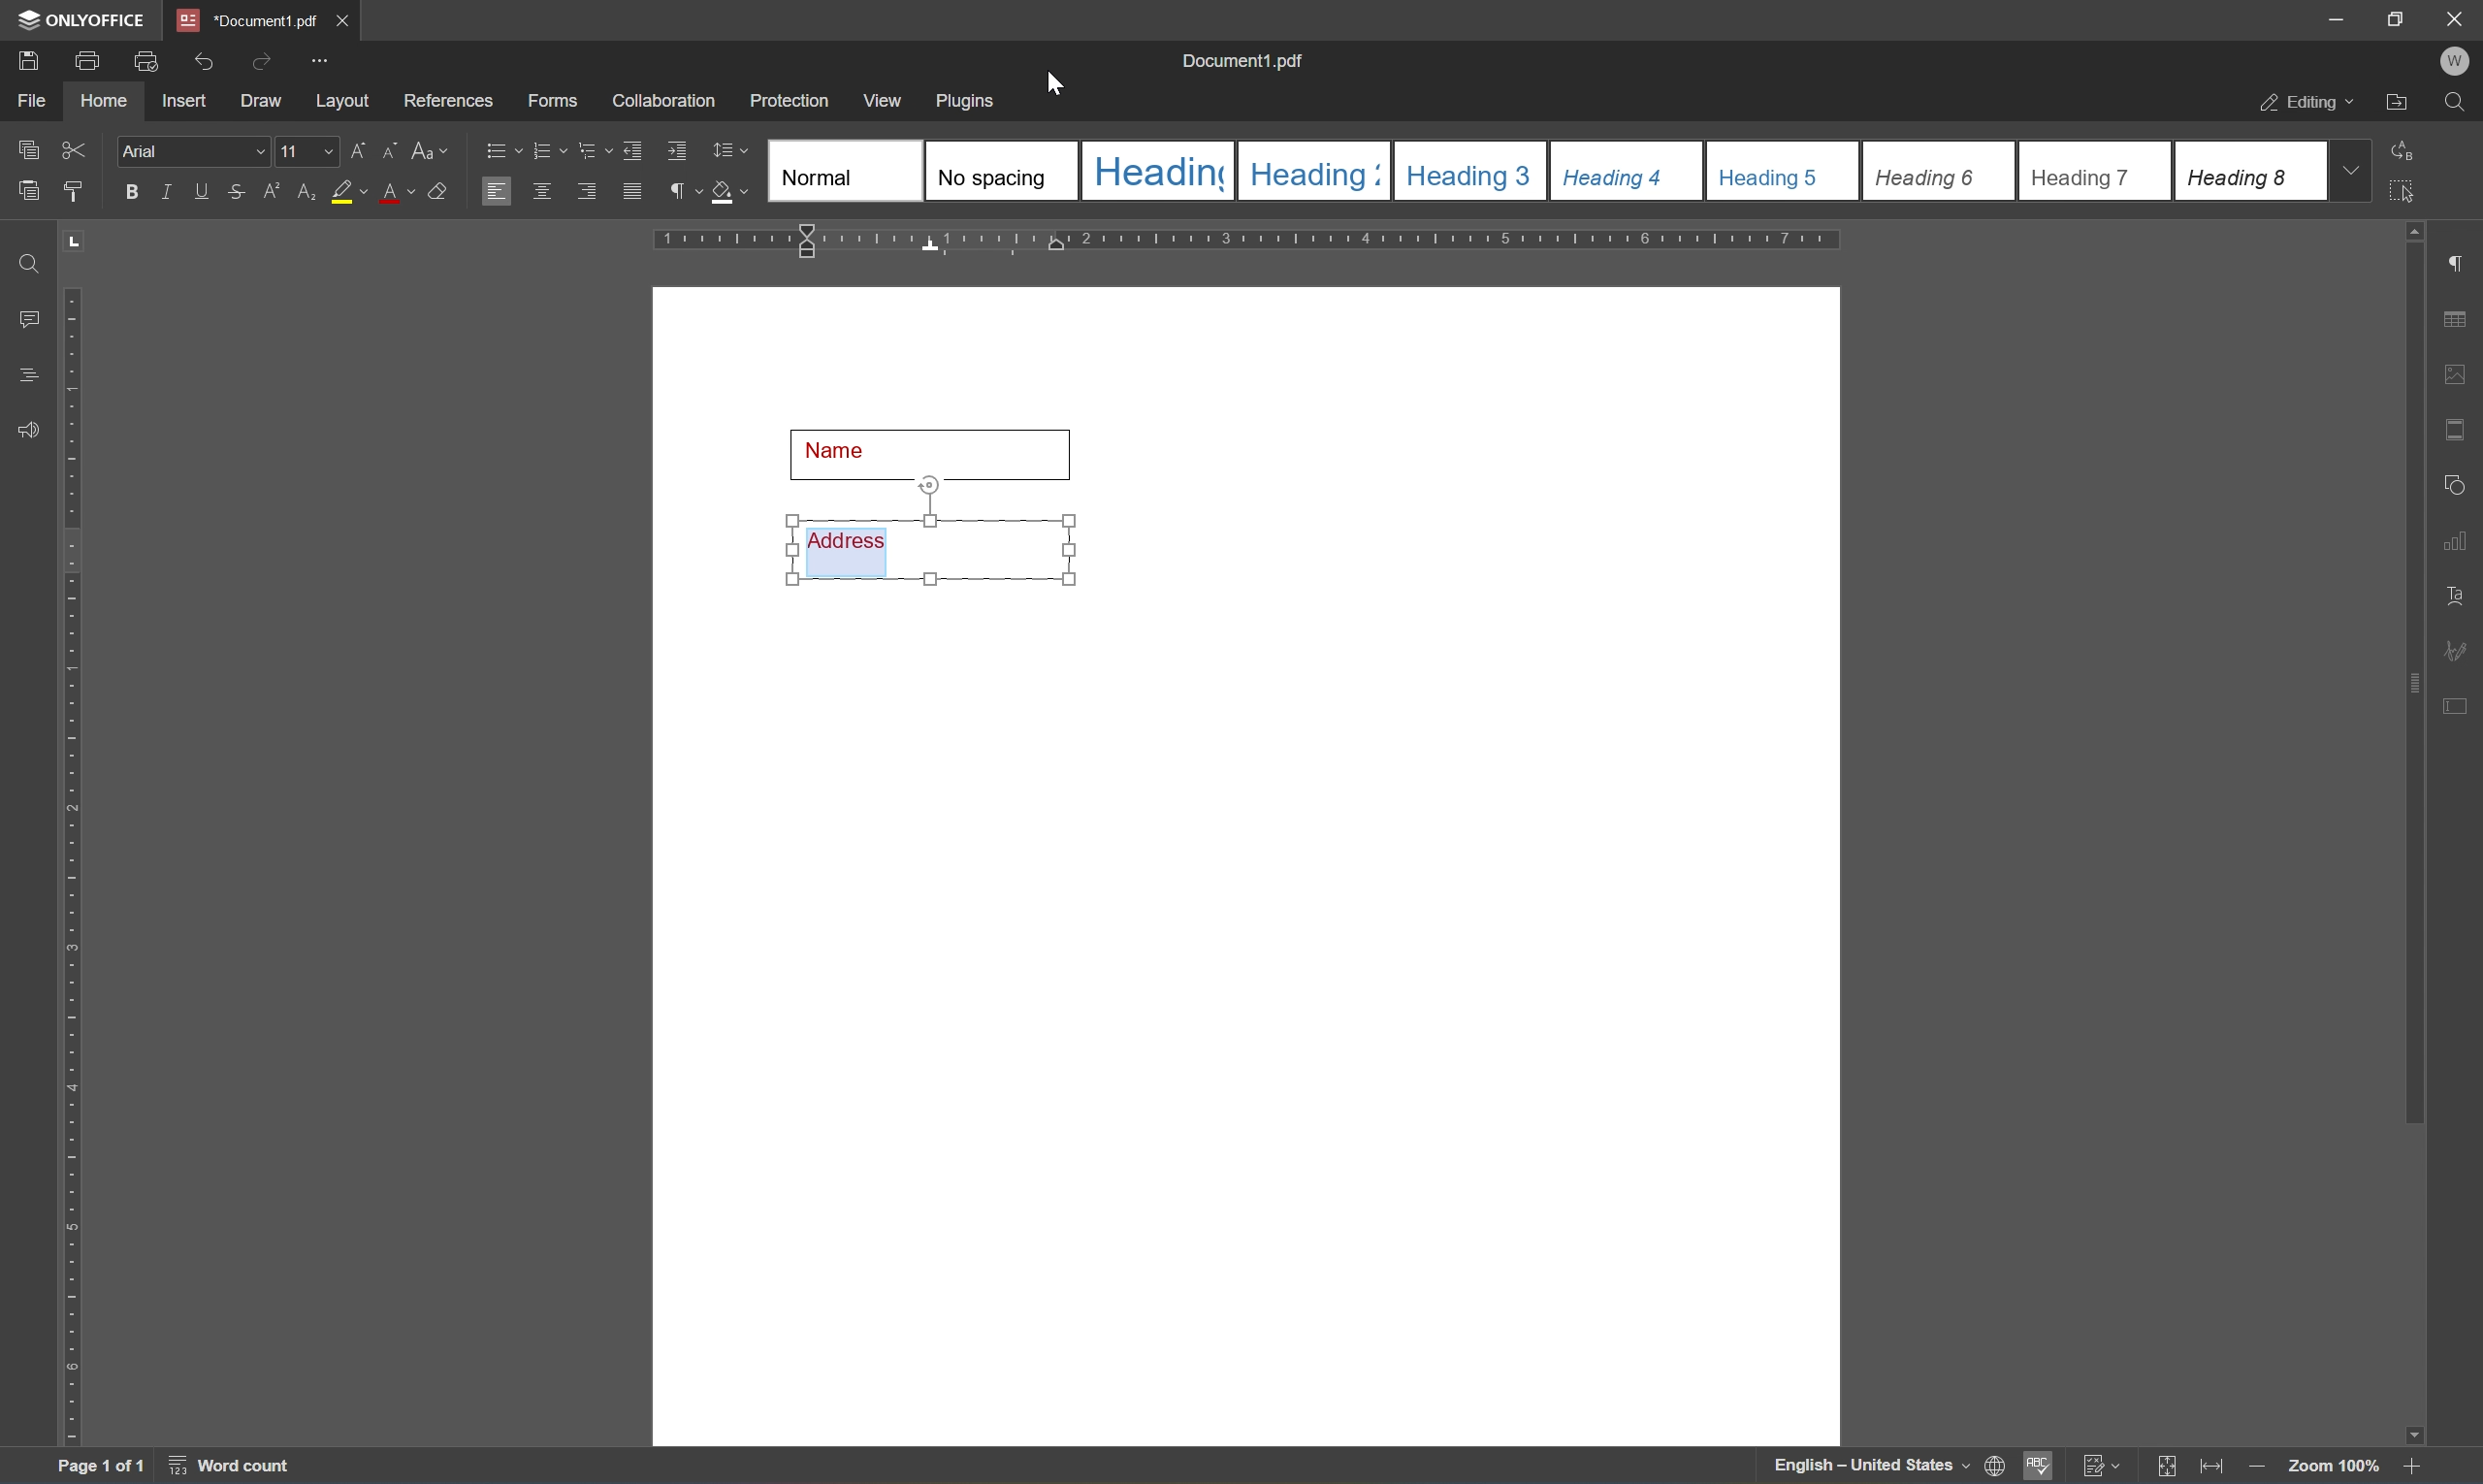 The height and width of the screenshot is (1484, 2483). Describe the element at coordinates (686, 190) in the screenshot. I see `nonprinting characters` at that location.